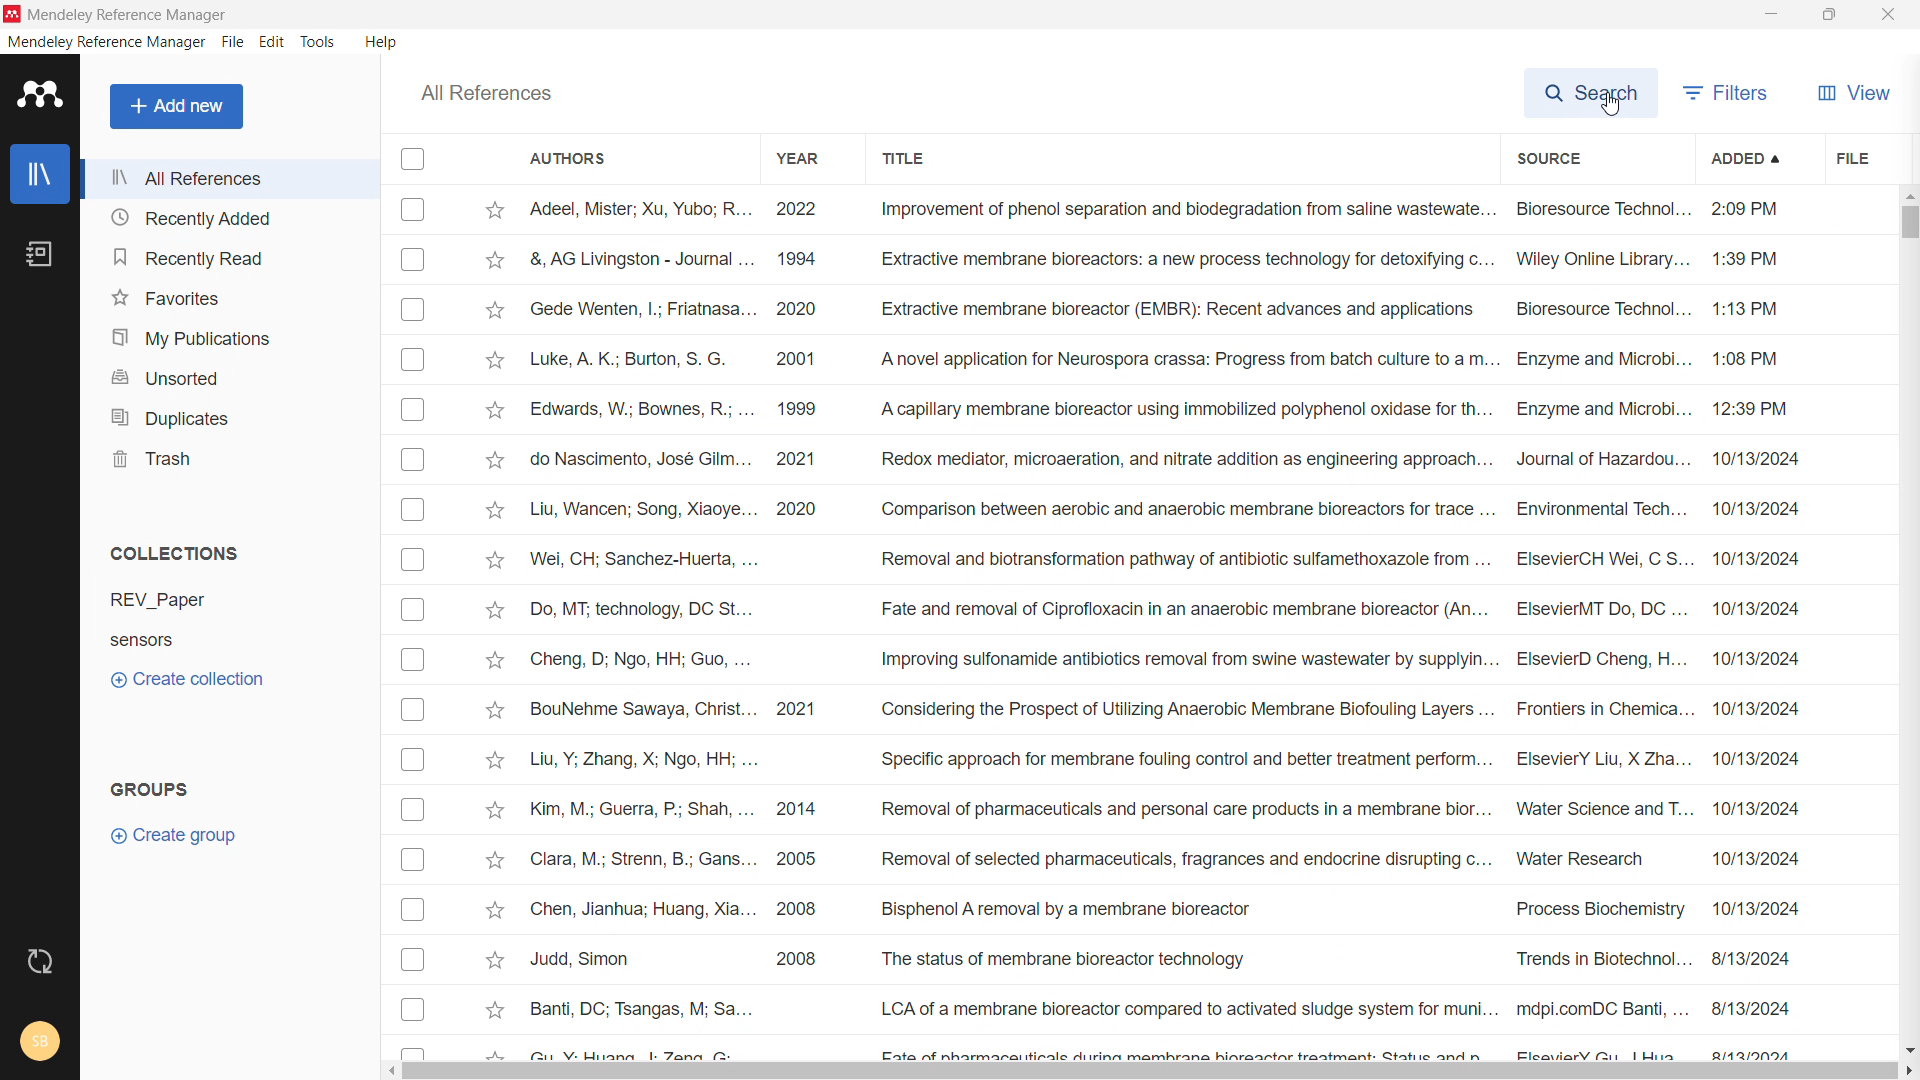  I want to click on Chen, Jianhua; Huang, Xia... 2008 Bisphenol A removal by a membrane bioreactor Process Biochemistry ~~ 10/13/2024, so click(1166, 906).